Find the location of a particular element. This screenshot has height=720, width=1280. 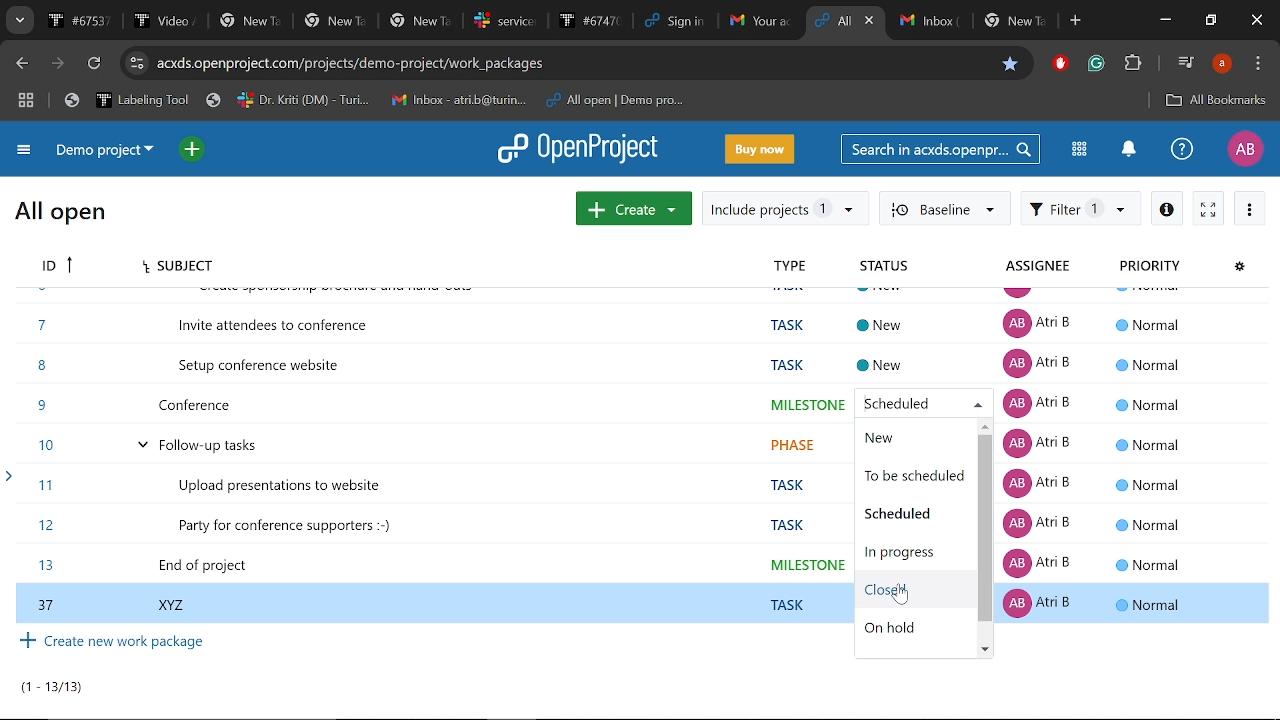

Current project is located at coordinates (103, 152).